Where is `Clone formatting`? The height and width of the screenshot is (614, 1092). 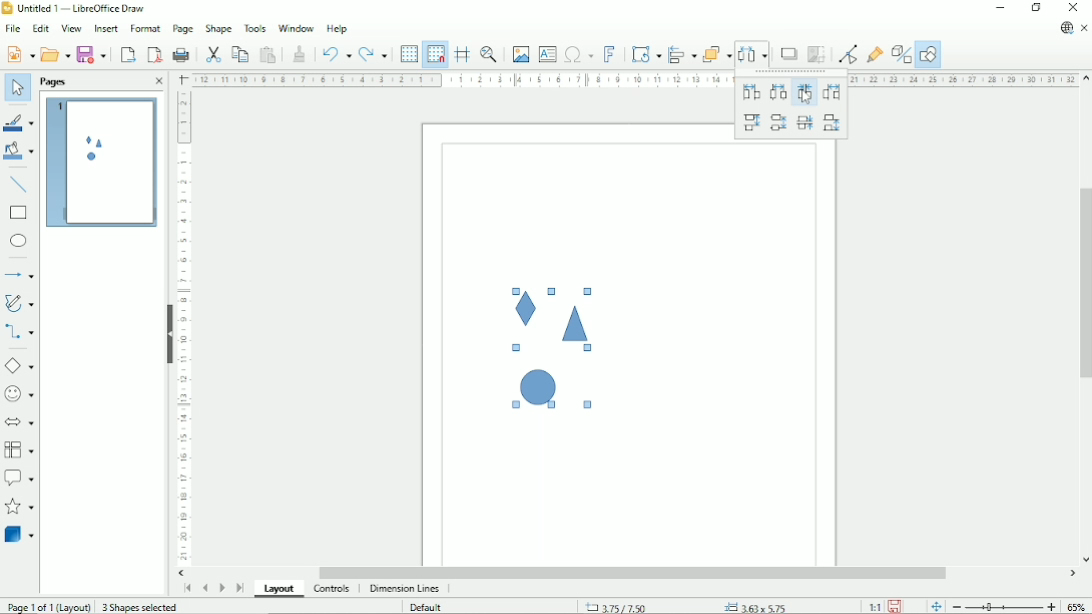
Clone formatting is located at coordinates (300, 53).